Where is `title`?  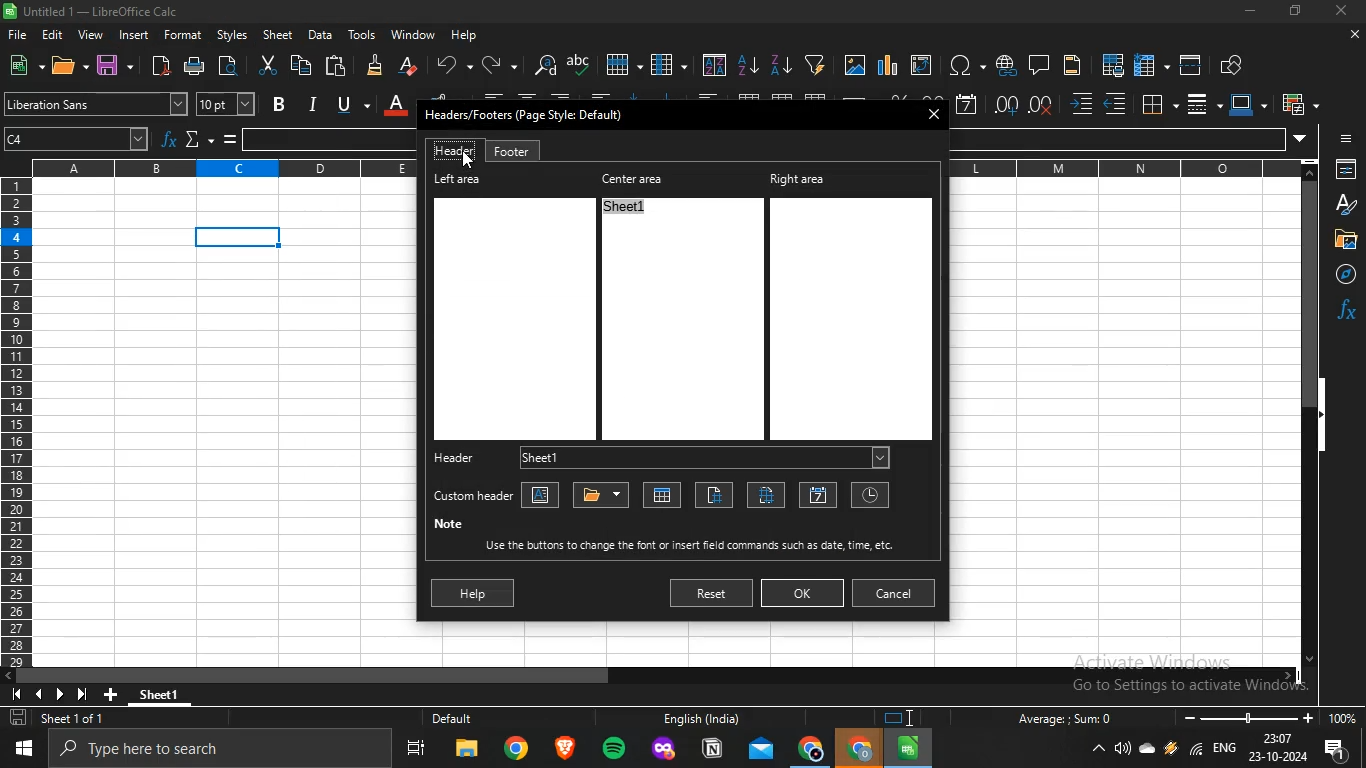
title is located at coordinates (602, 493).